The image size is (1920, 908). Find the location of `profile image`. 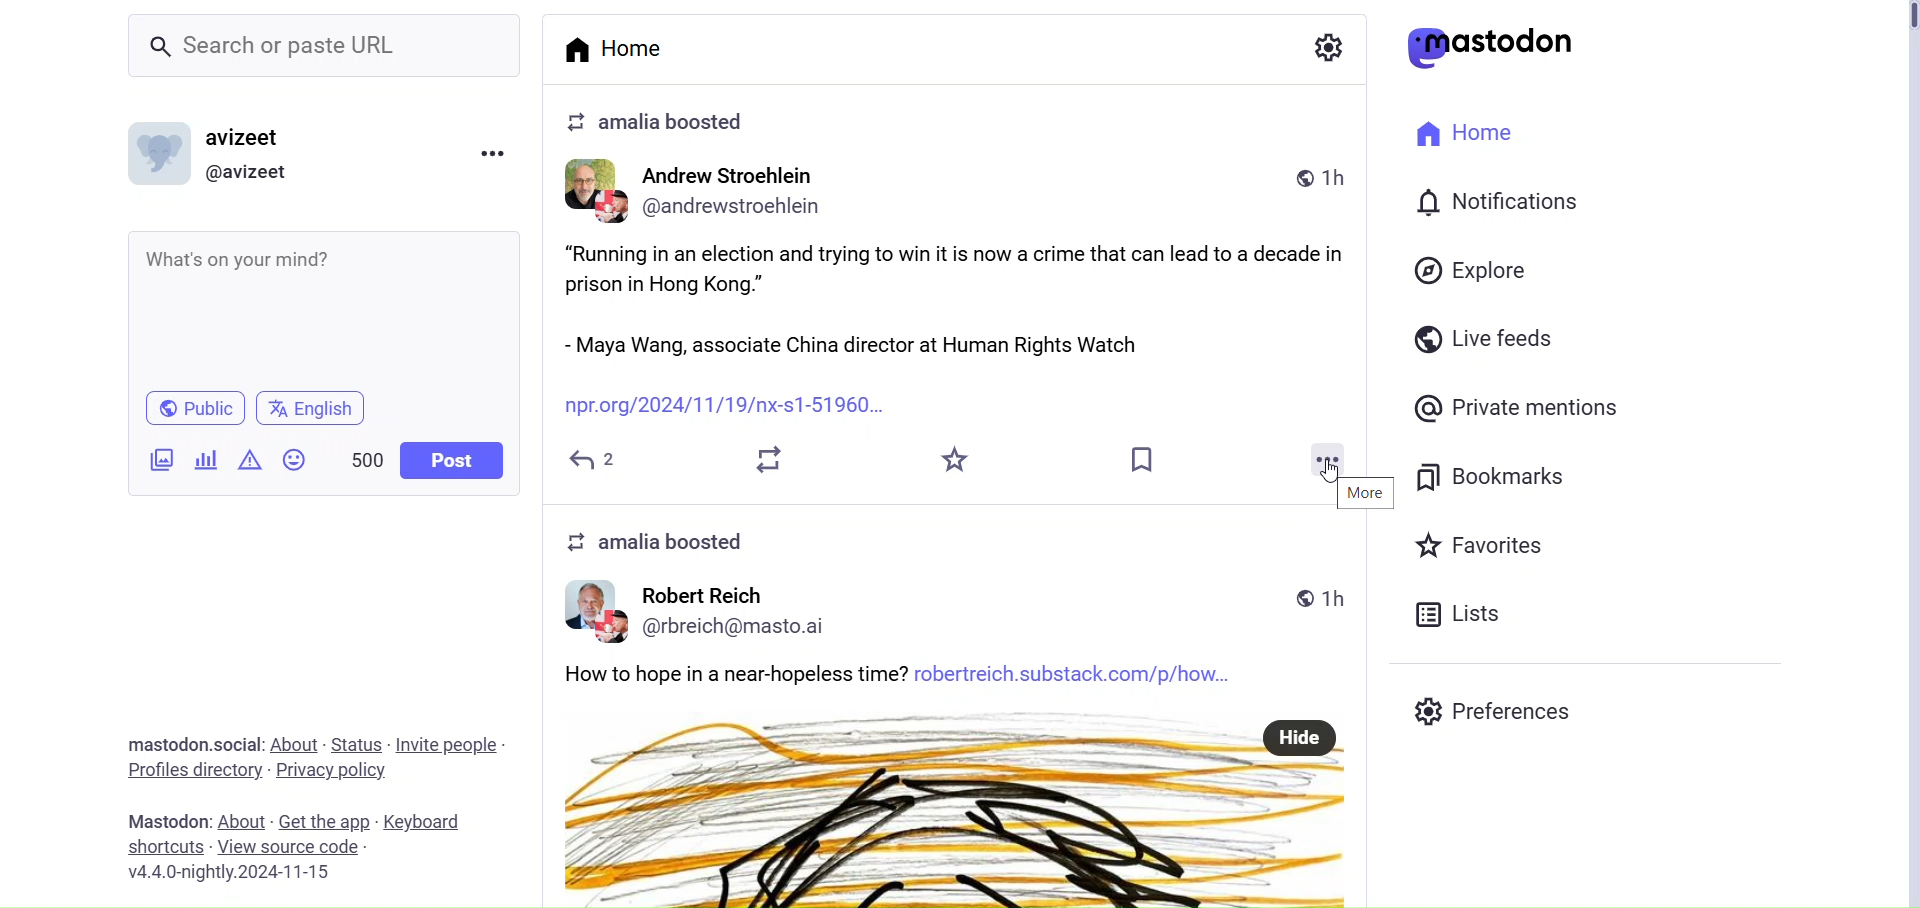

profile image is located at coordinates (595, 193).